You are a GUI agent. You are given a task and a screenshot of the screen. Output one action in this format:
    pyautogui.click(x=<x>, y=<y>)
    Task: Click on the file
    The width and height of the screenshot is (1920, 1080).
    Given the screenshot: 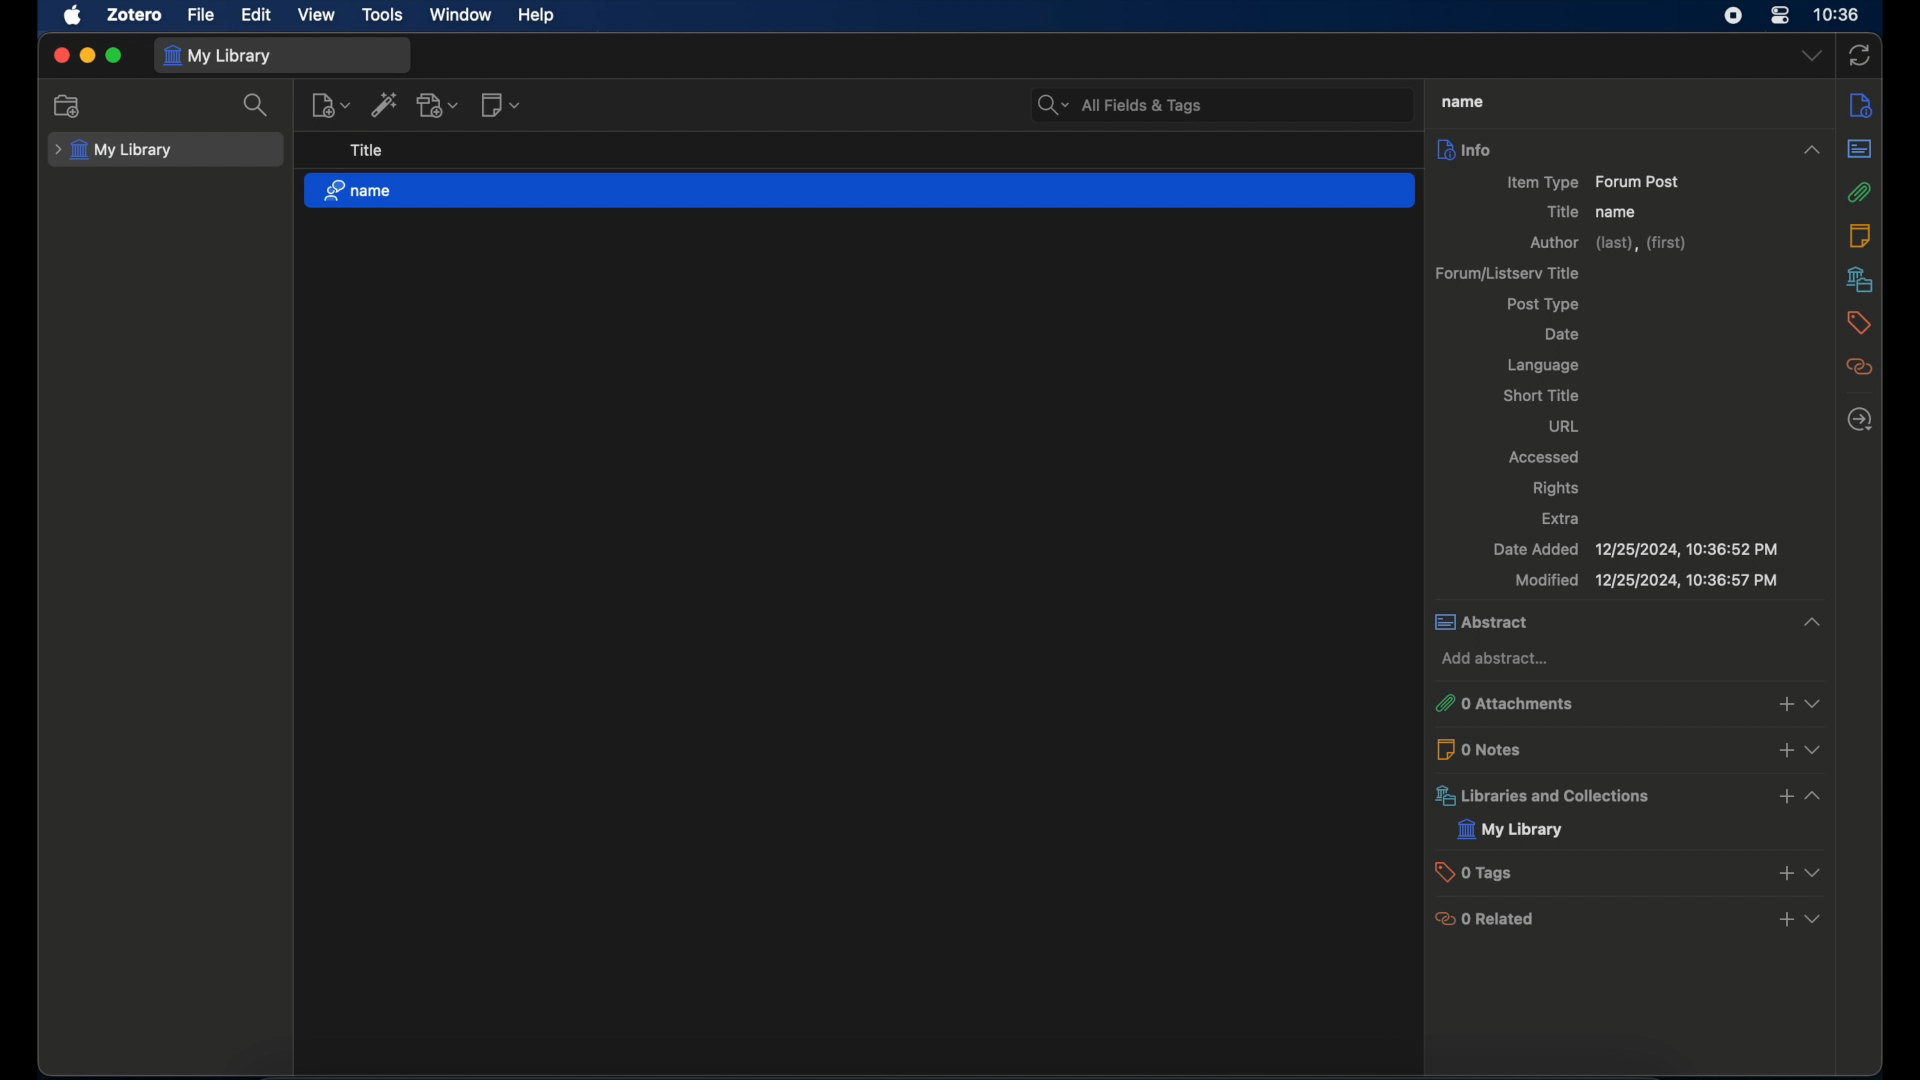 What is the action you would take?
    pyautogui.click(x=202, y=15)
    